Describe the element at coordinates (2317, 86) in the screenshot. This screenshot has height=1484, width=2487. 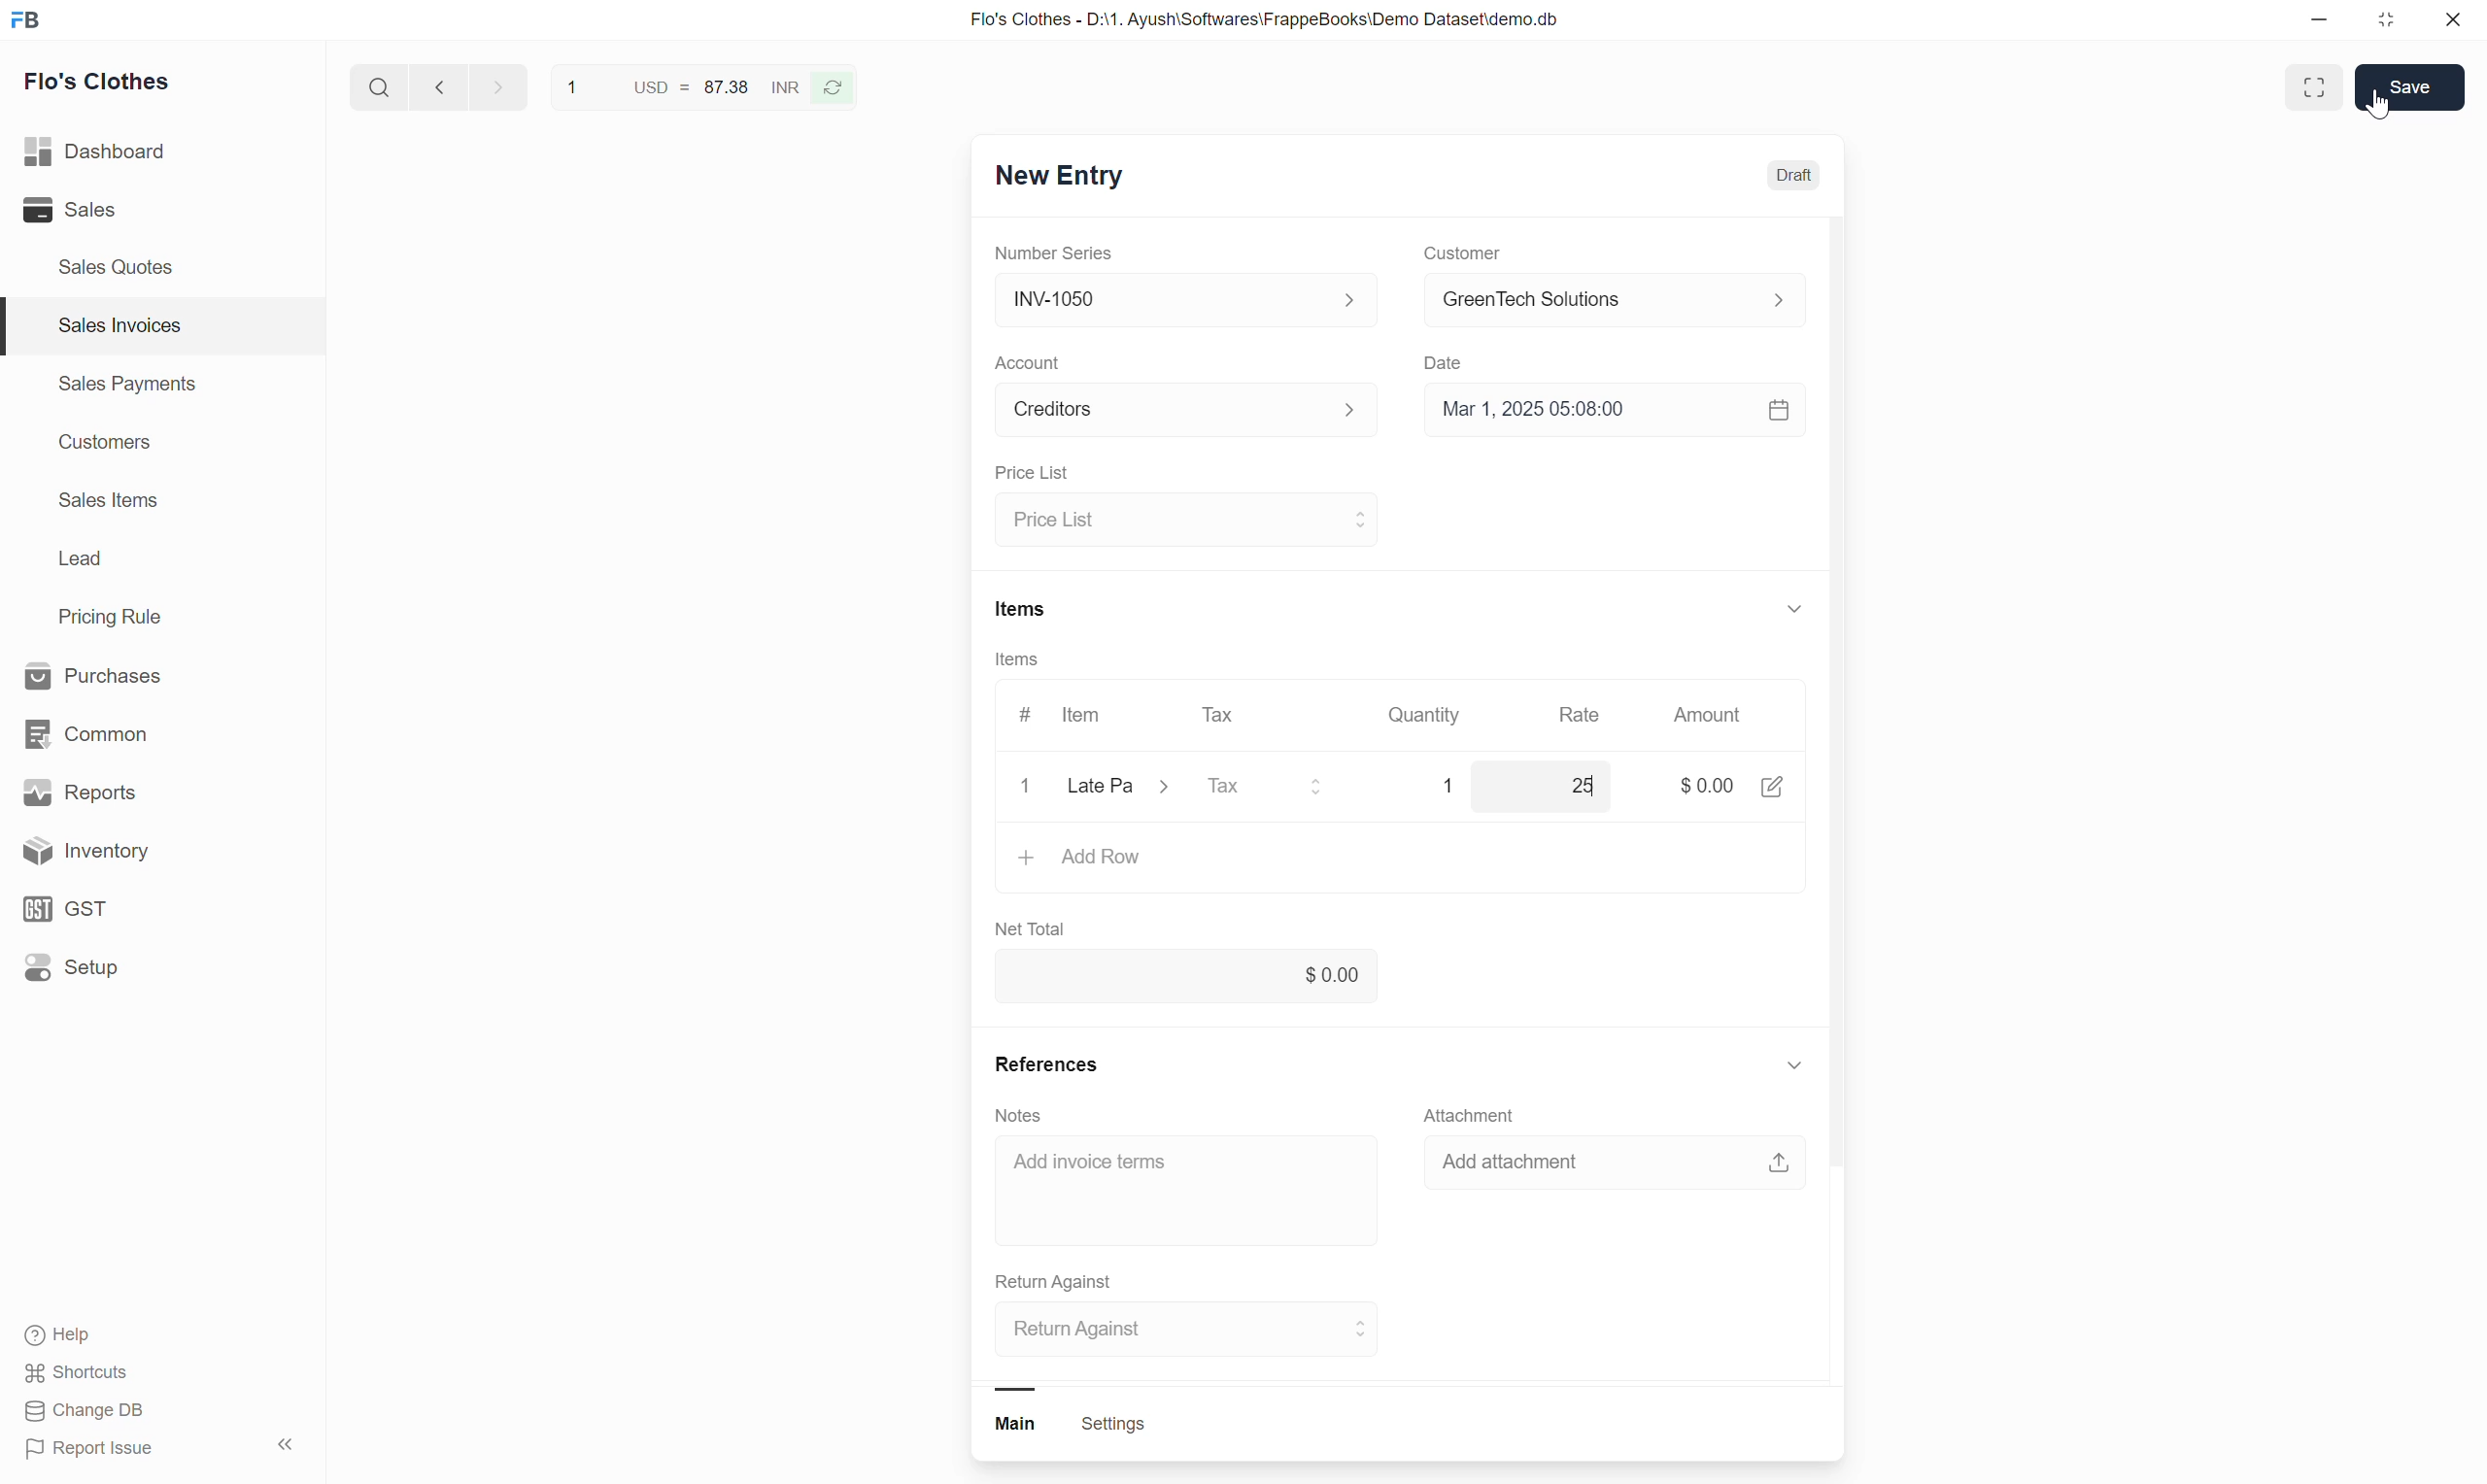
I see `full screen` at that location.